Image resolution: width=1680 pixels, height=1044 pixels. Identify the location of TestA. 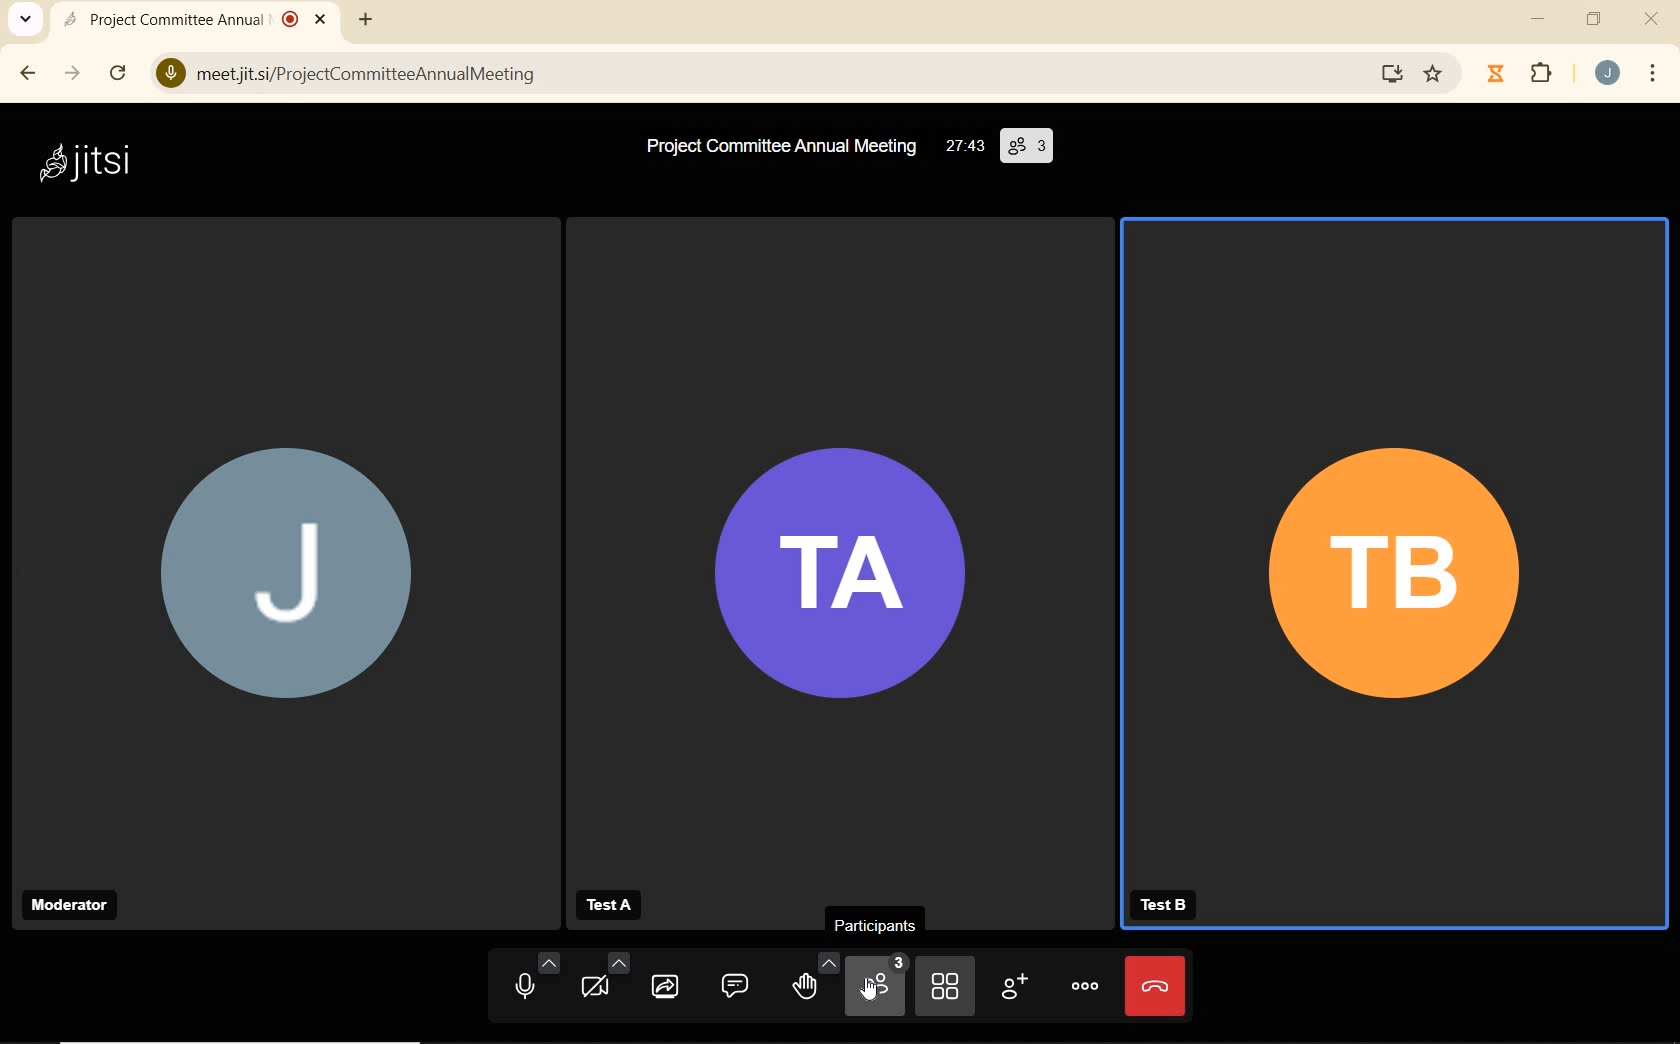
(609, 906).